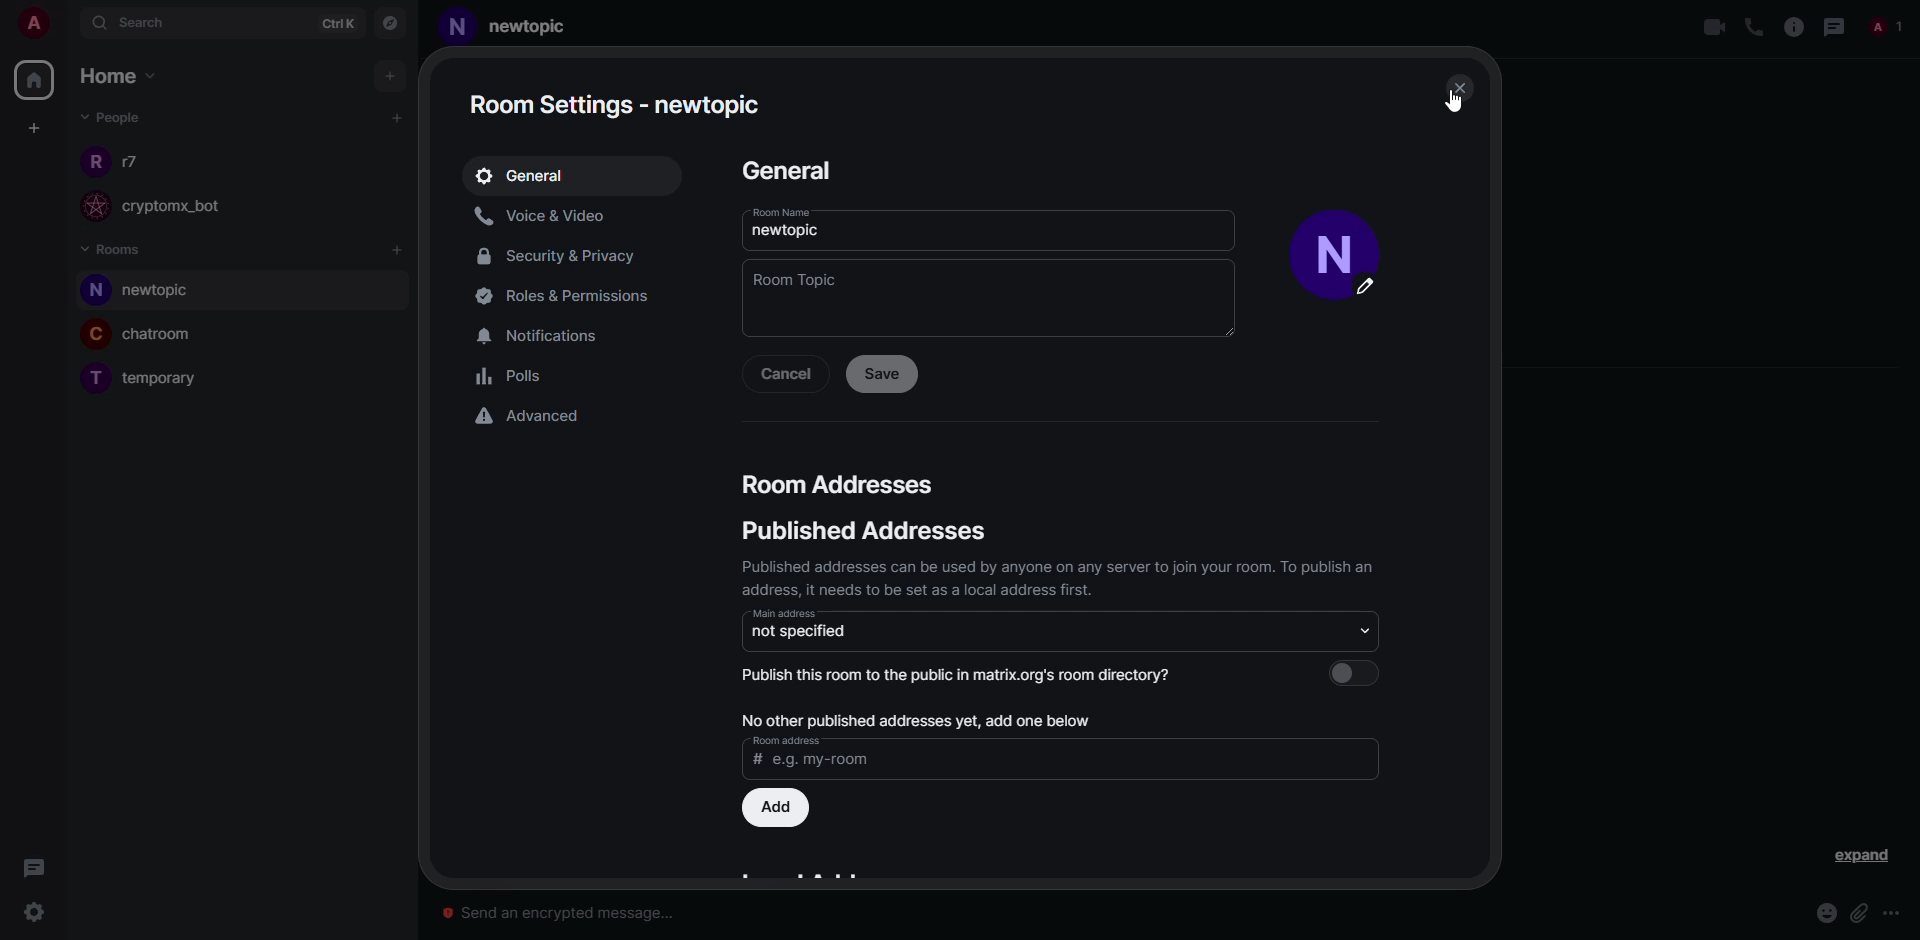 This screenshot has width=1920, height=940. I want to click on notifications, so click(549, 334).